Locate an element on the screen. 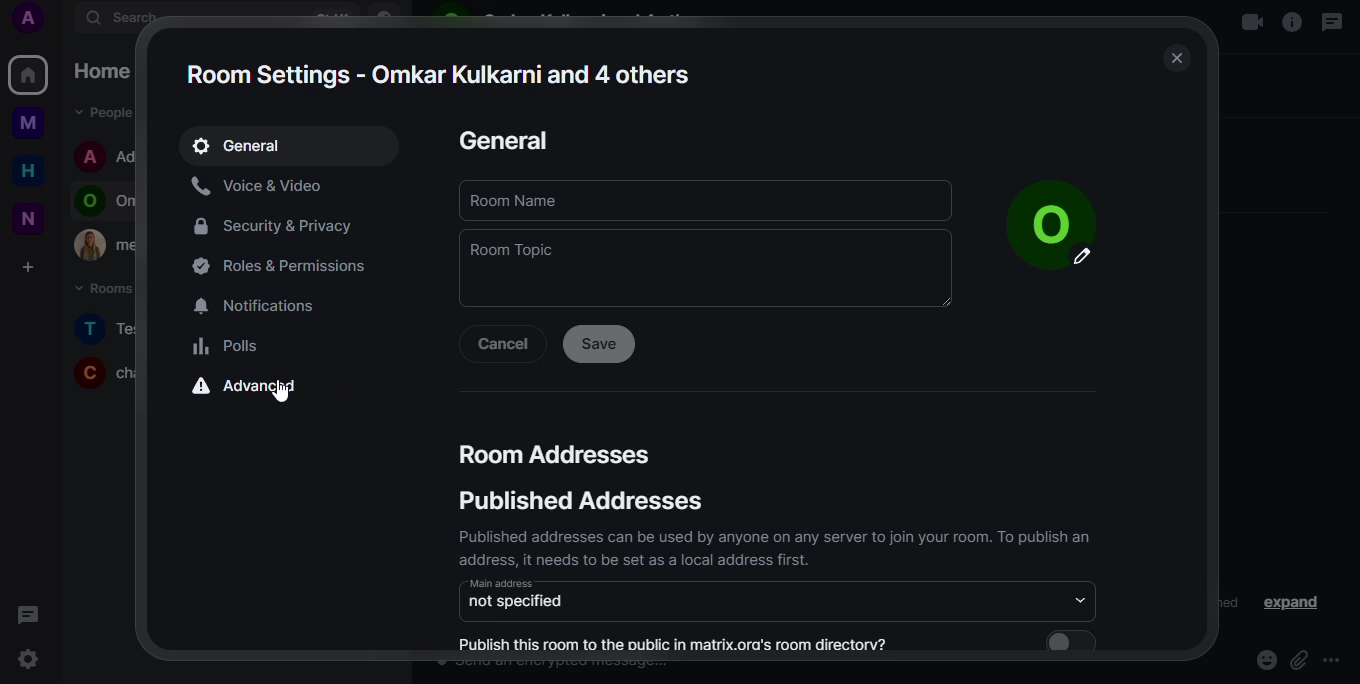 The width and height of the screenshot is (1360, 684). cancel is located at coordinates (502, 344).